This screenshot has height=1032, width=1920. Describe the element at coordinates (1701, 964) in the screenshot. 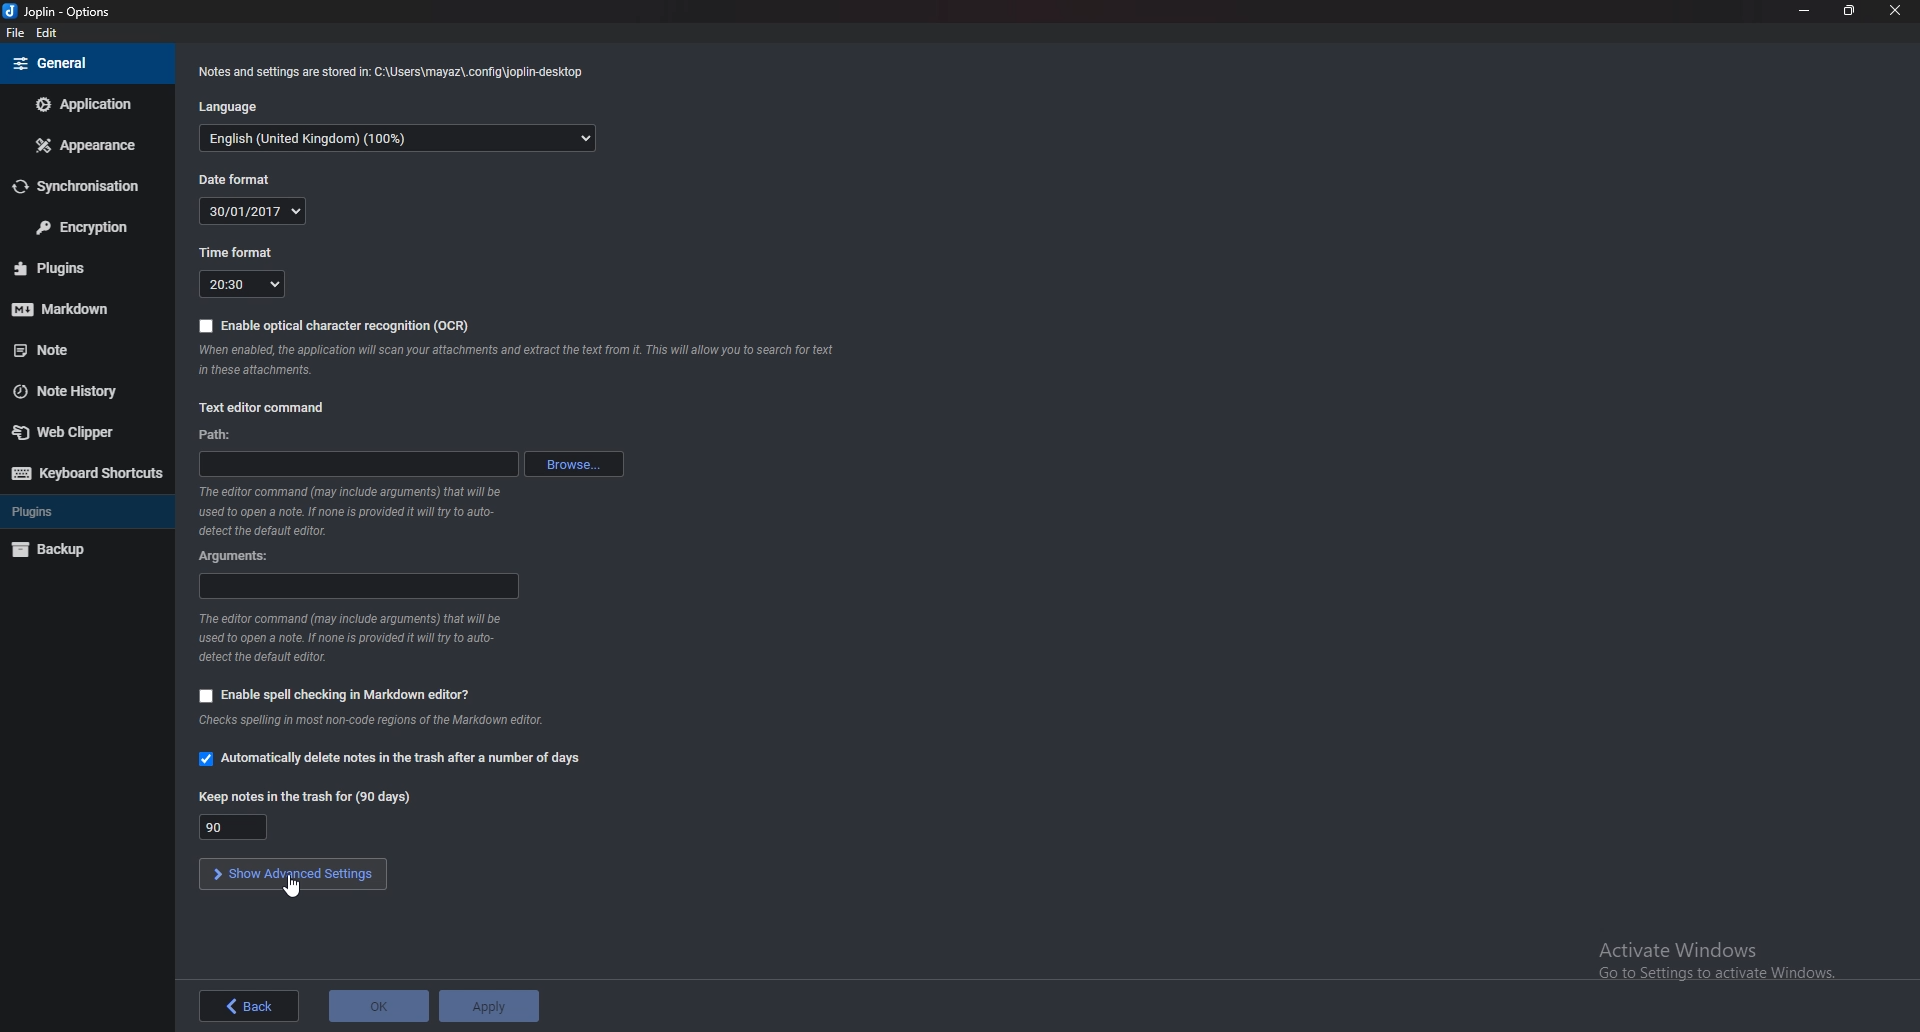

I see `activate windows` at that location.